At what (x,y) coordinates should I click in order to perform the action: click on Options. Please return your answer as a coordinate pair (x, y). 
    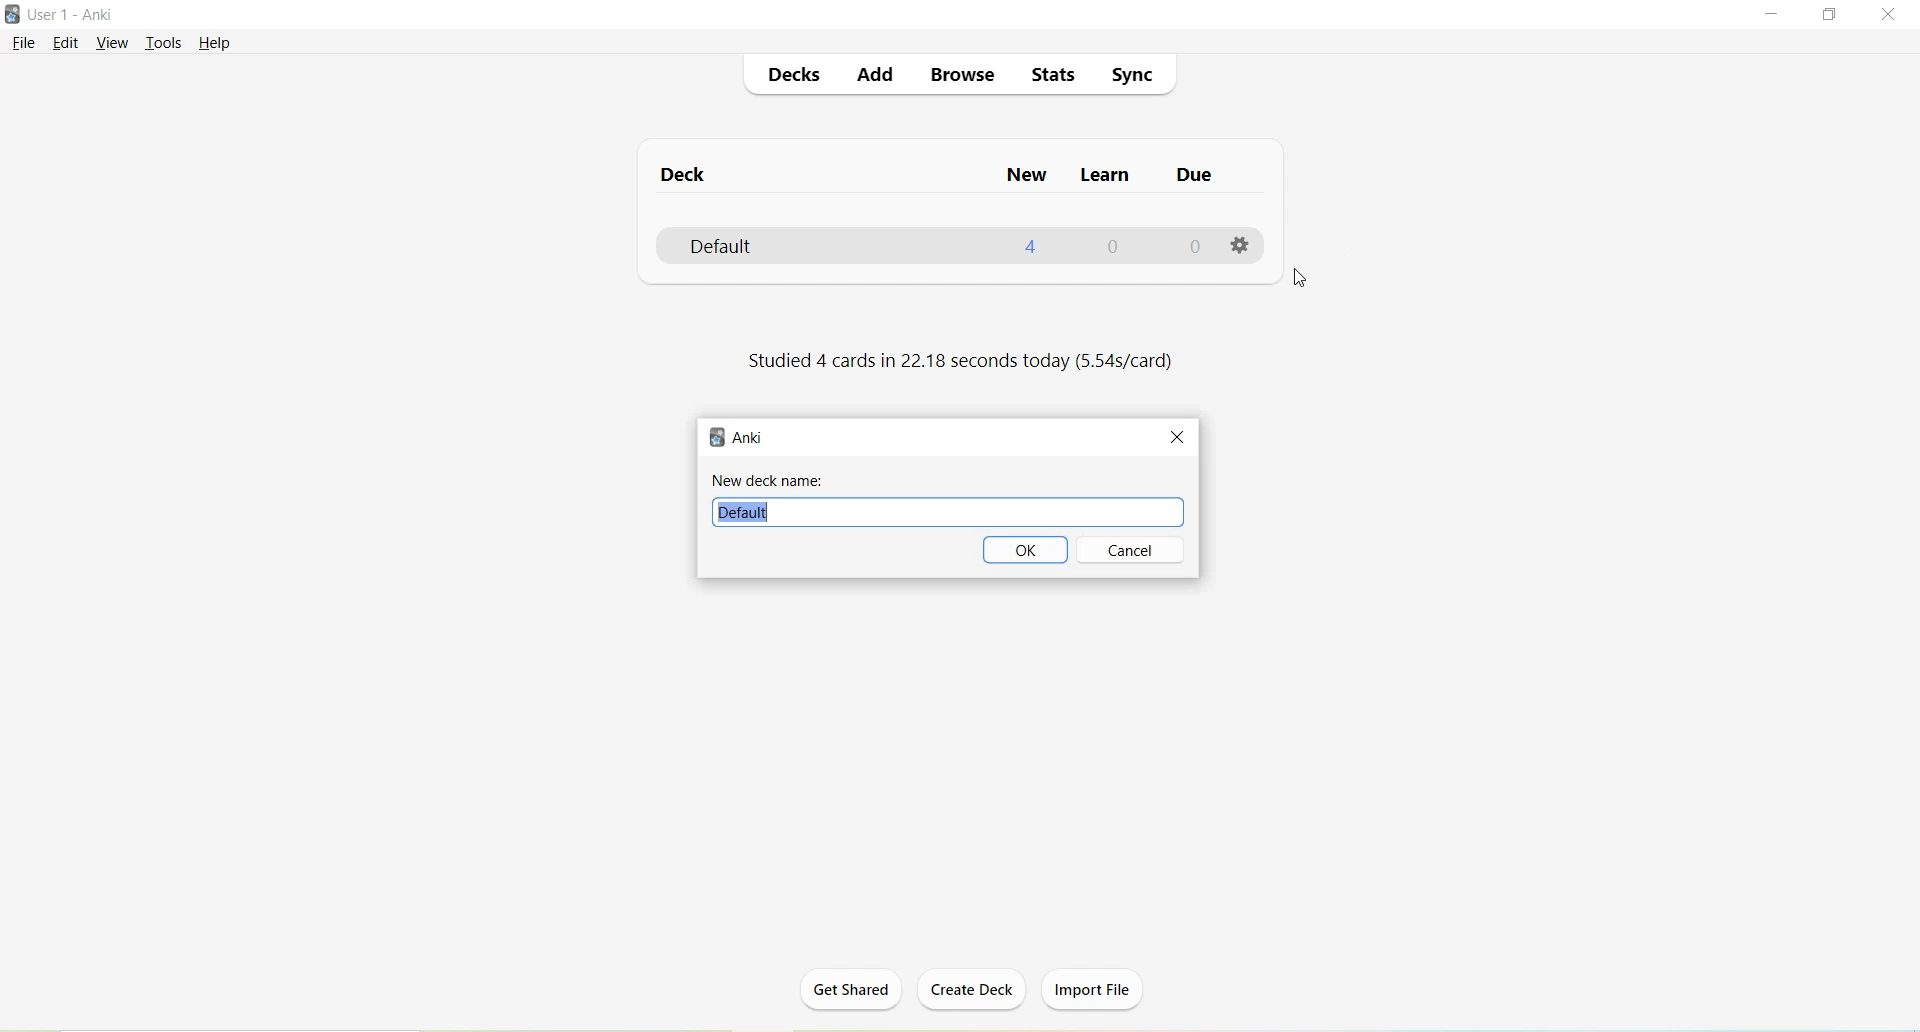
    Looking at the image, I should click on (1239, 242).